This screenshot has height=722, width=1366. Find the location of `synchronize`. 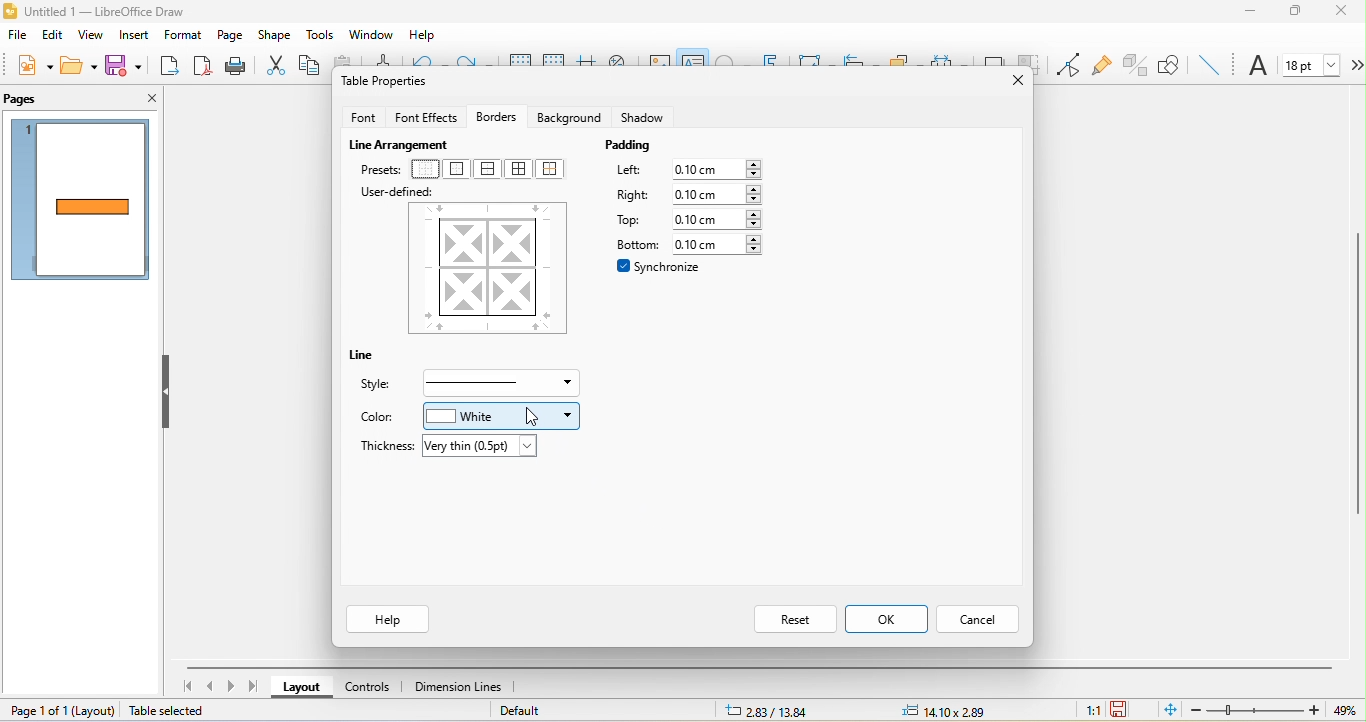

synchronize is located at coordinates (660, 266).